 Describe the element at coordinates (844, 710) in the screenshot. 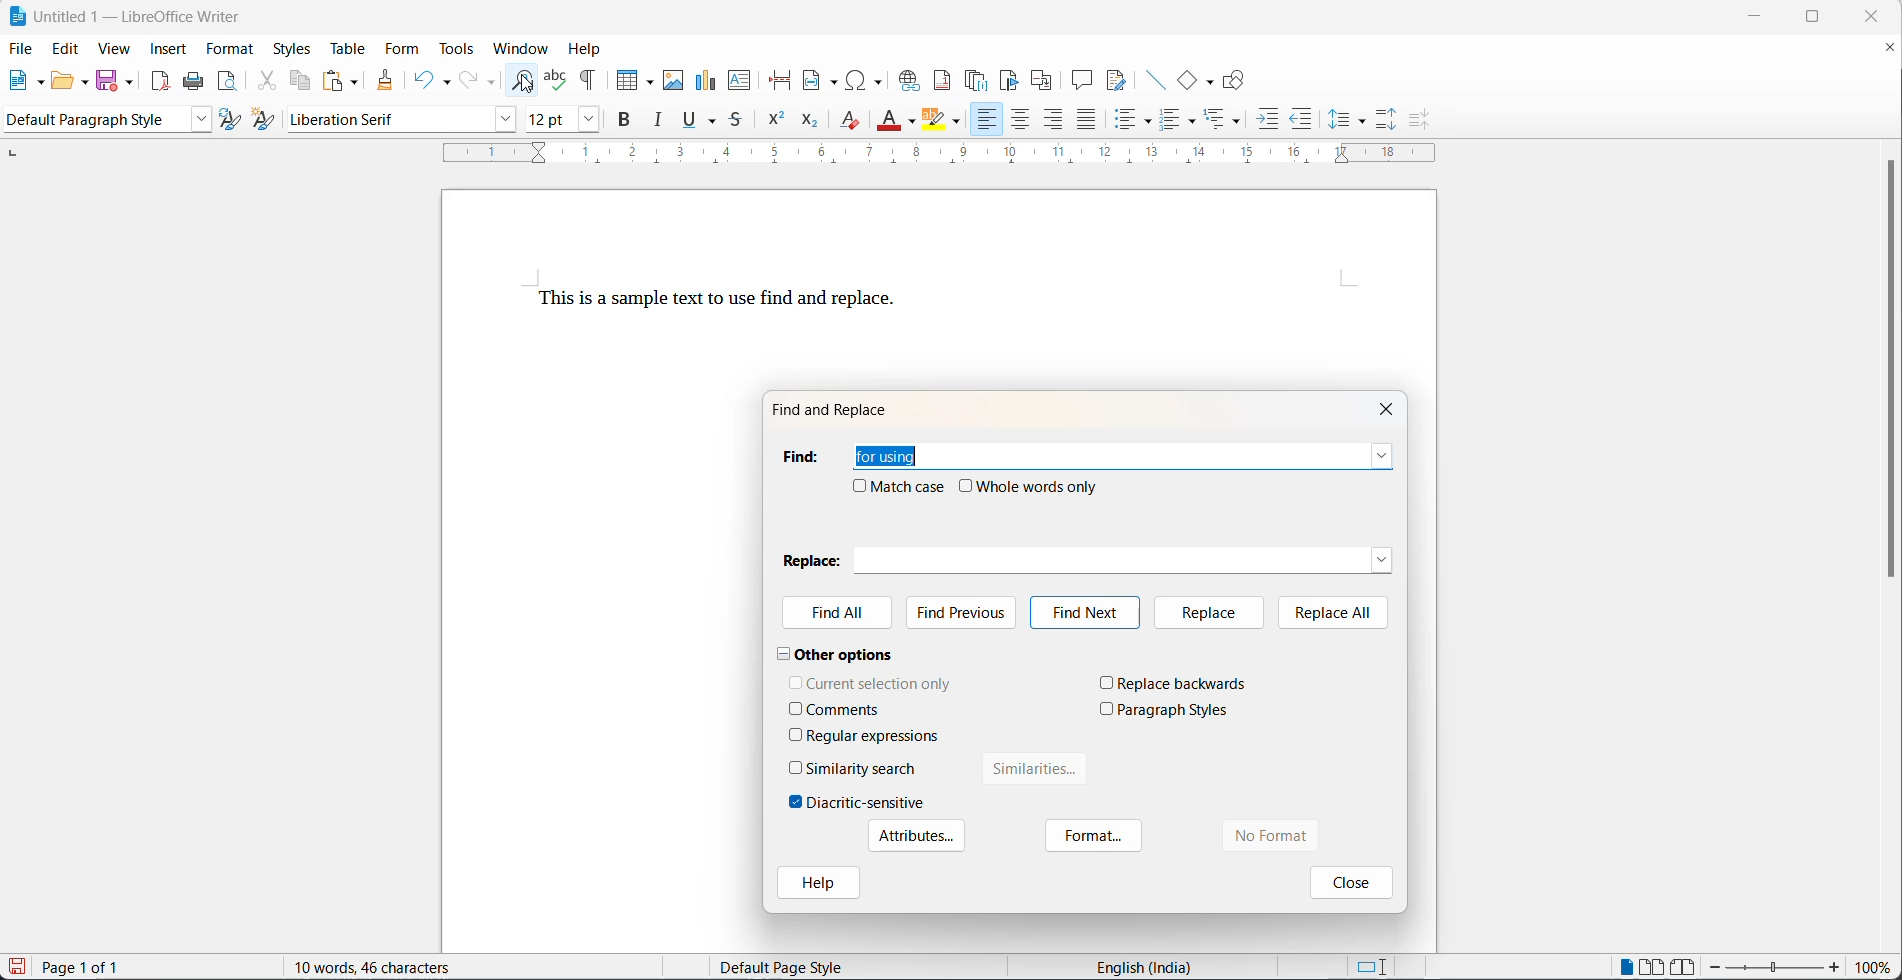

I see `comments` at that location.